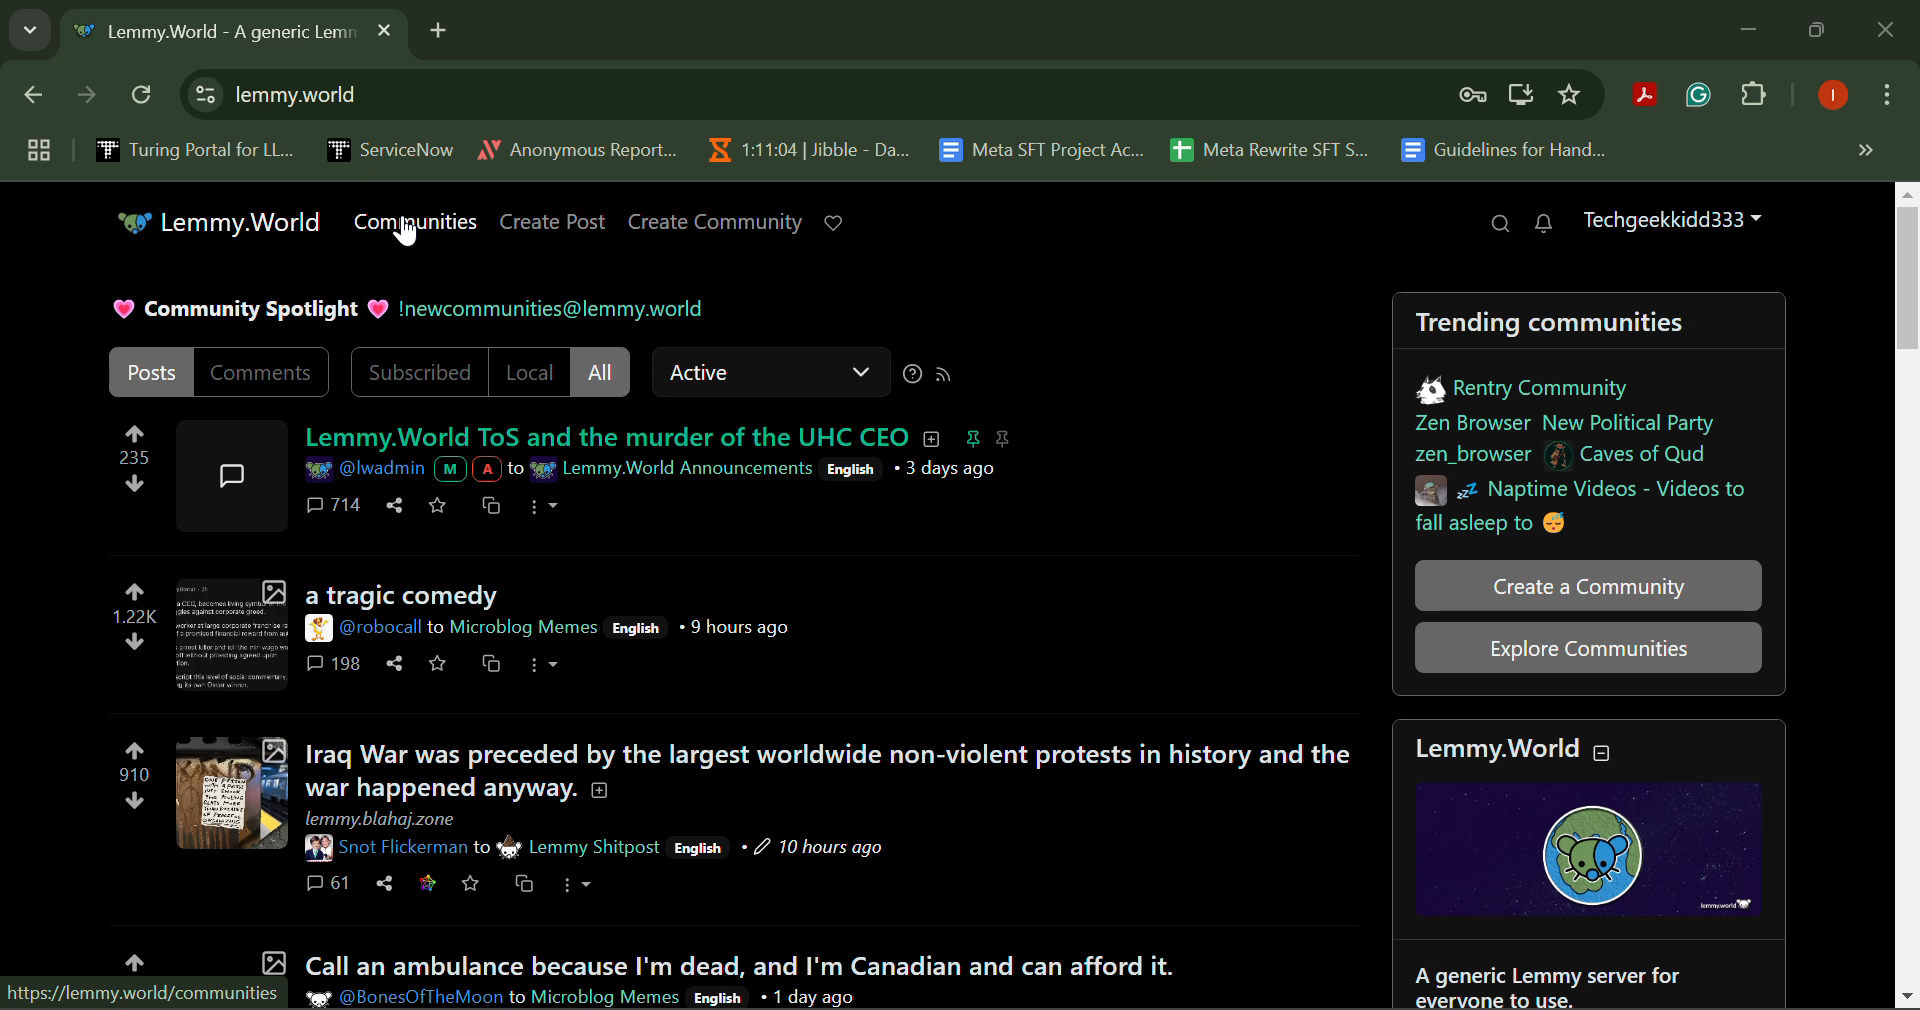  Describe the element at coordinates (1908, 596) in the screenshot. I see `Vertical Scroll Bar` at that location.